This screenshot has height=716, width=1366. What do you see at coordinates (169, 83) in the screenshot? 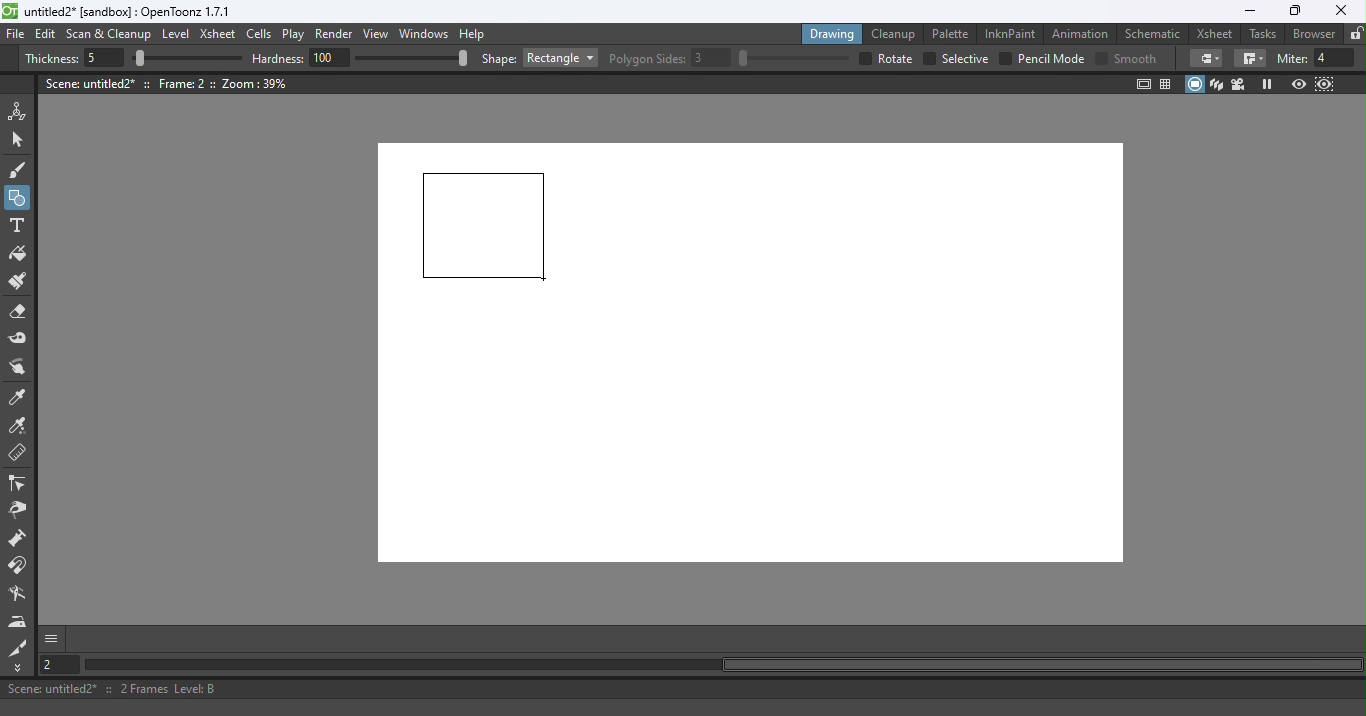
I see `Canvas details` at bounding box center [169, 83].